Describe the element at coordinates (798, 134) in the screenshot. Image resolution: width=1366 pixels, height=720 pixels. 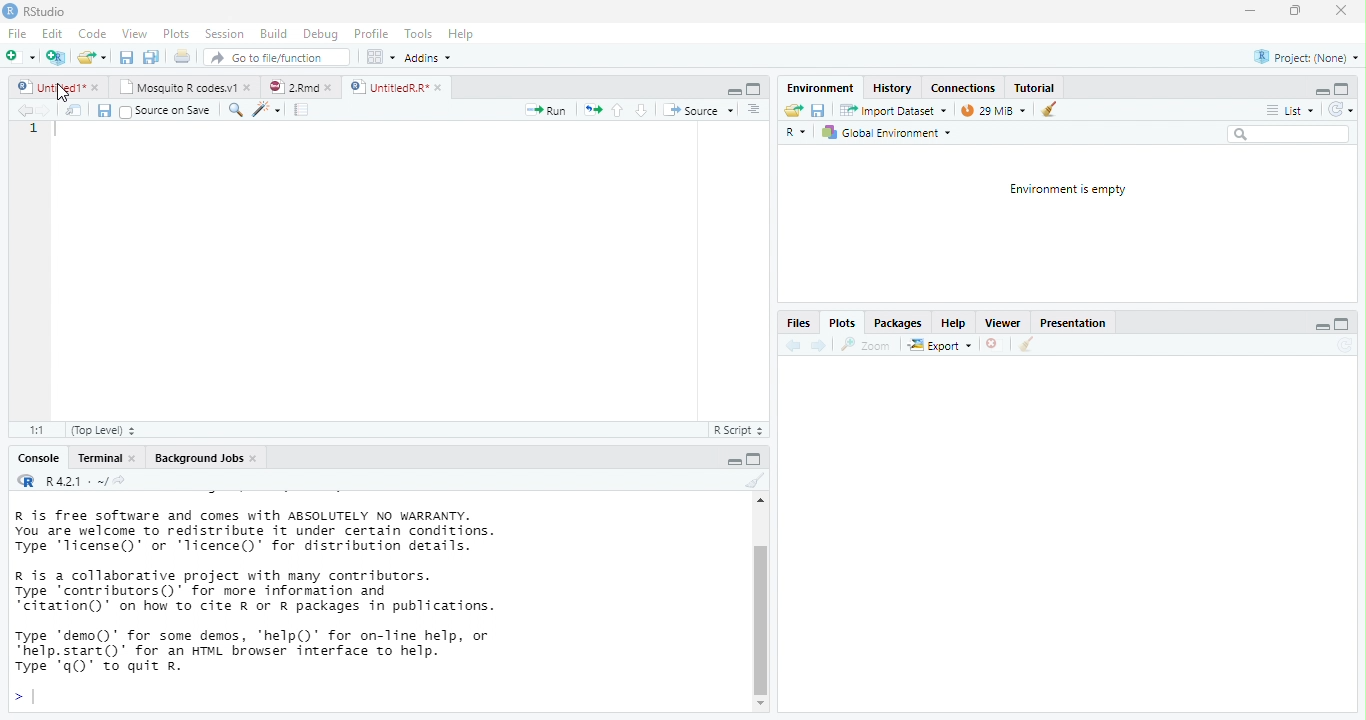
I see `R` at that location.